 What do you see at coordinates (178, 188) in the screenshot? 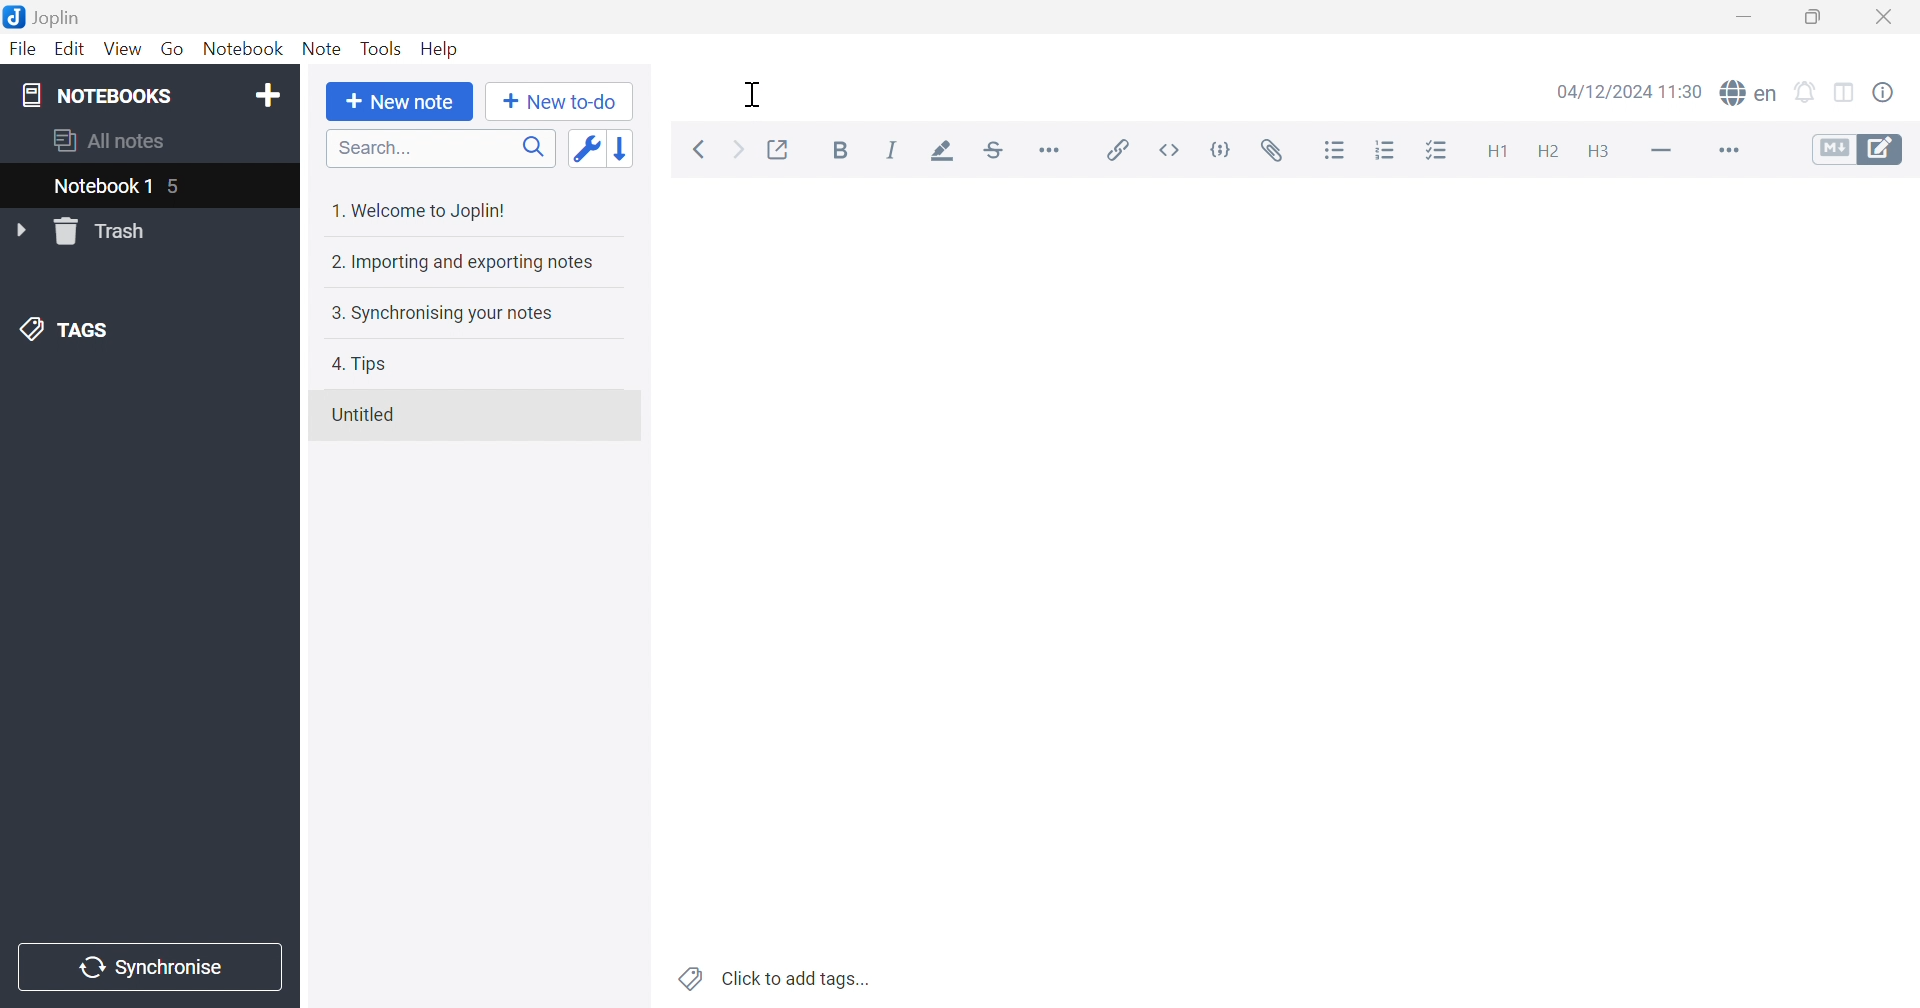
I see `5` at bounding box center [178, 188].